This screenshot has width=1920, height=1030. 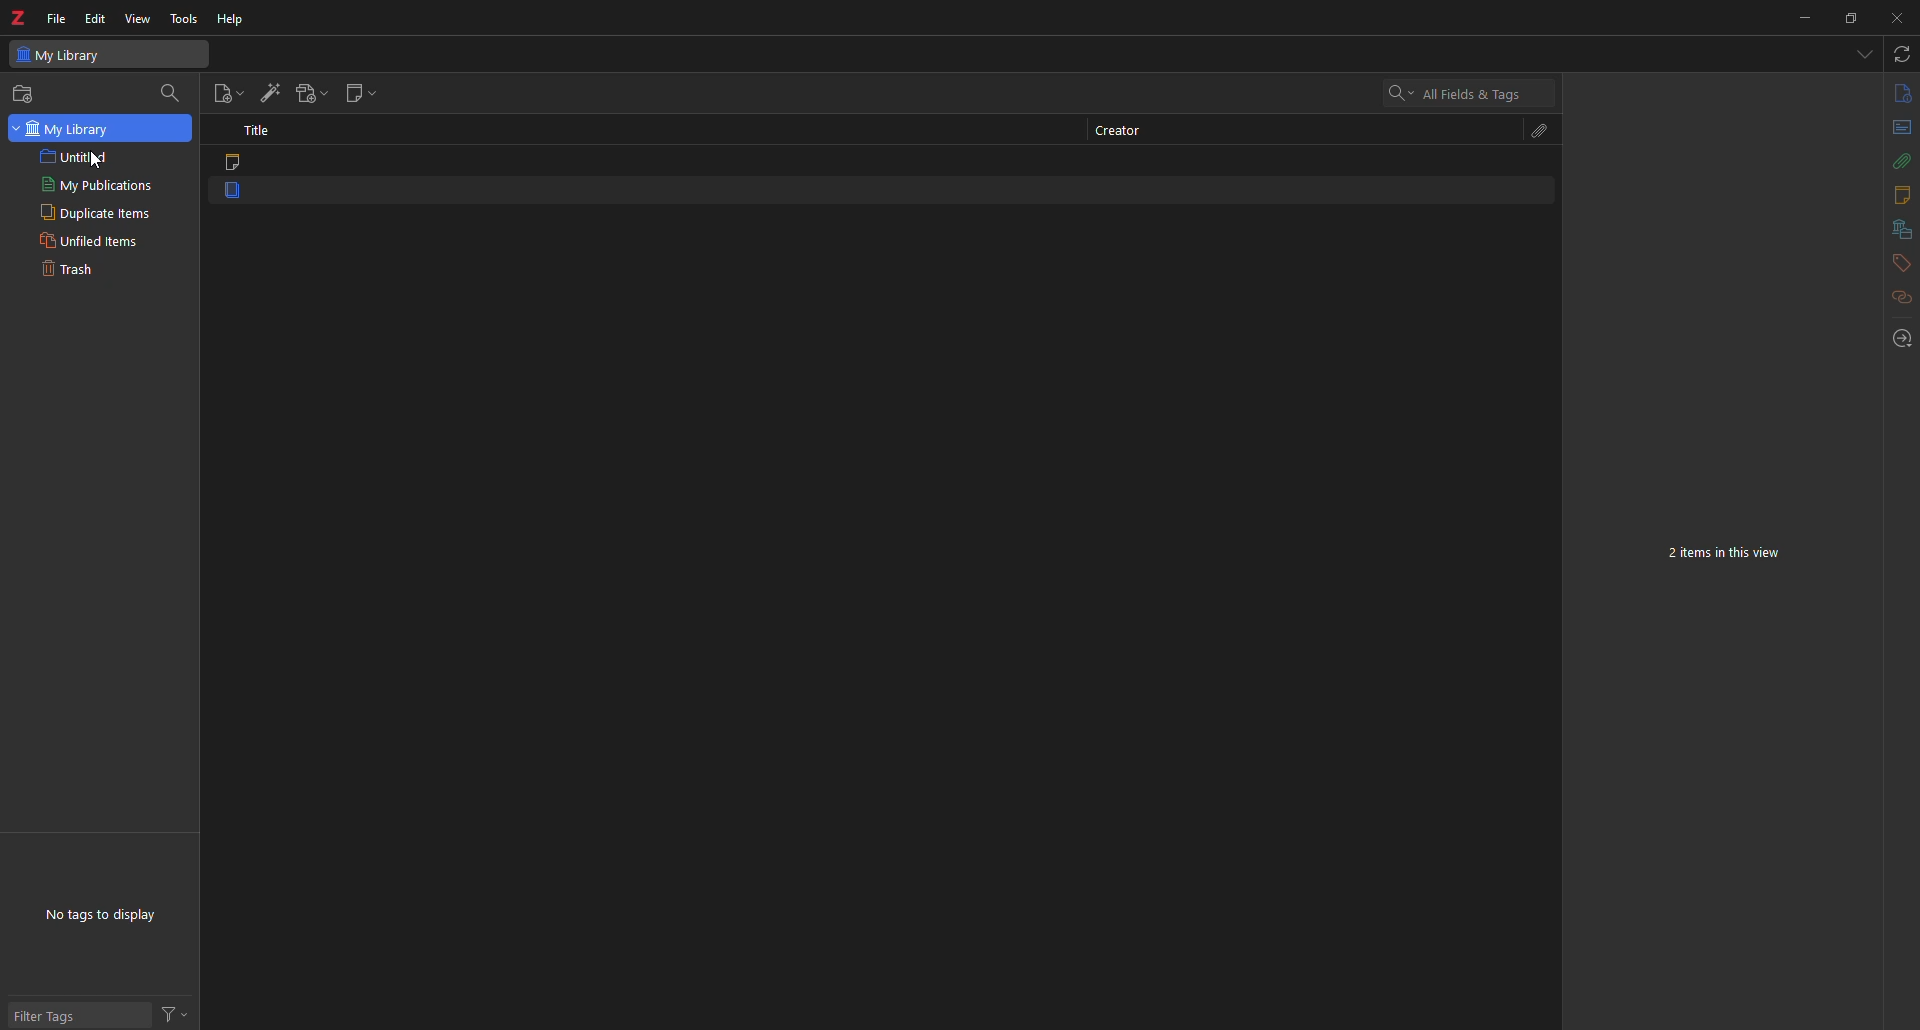 I want to click on edit, so click(x=96, y=18).